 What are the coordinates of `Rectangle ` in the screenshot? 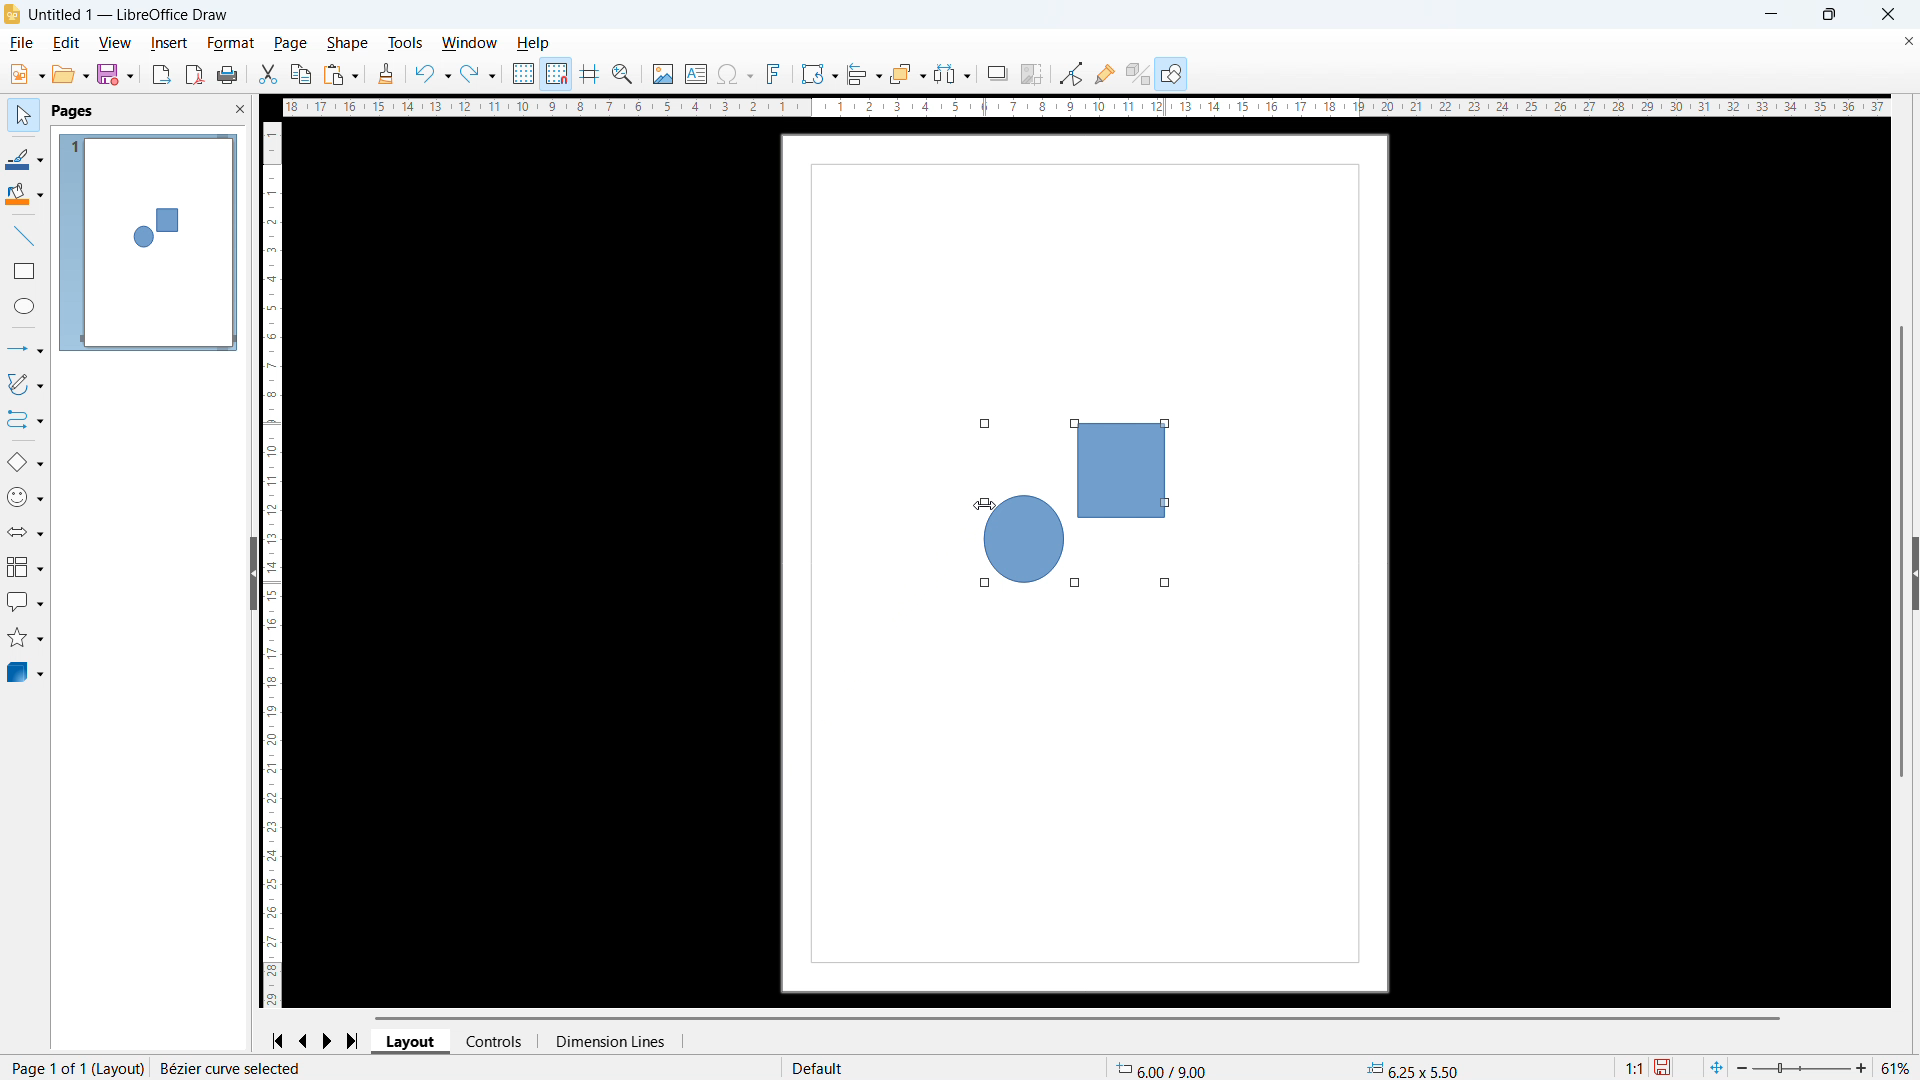 It's located at (25, 271).